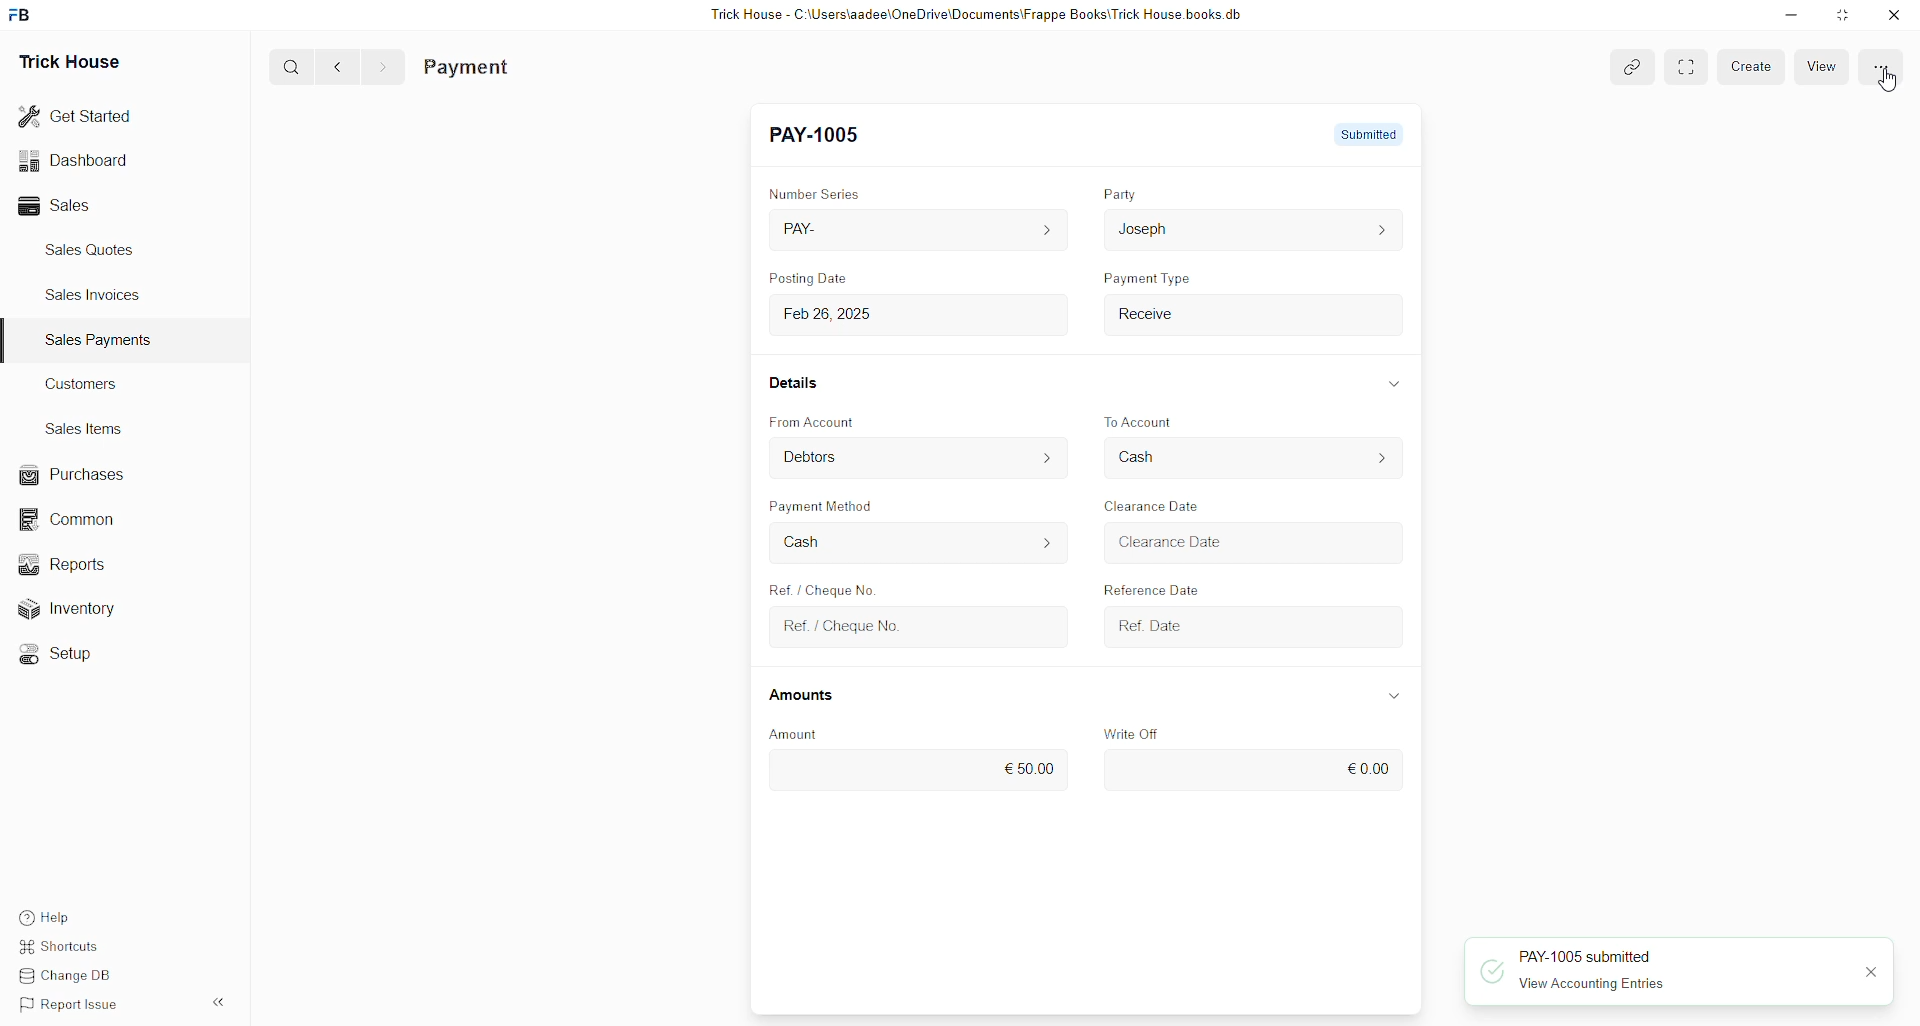  Describe the element at coordinates (1870, 972) in the screenshot. I see `close` at that location.